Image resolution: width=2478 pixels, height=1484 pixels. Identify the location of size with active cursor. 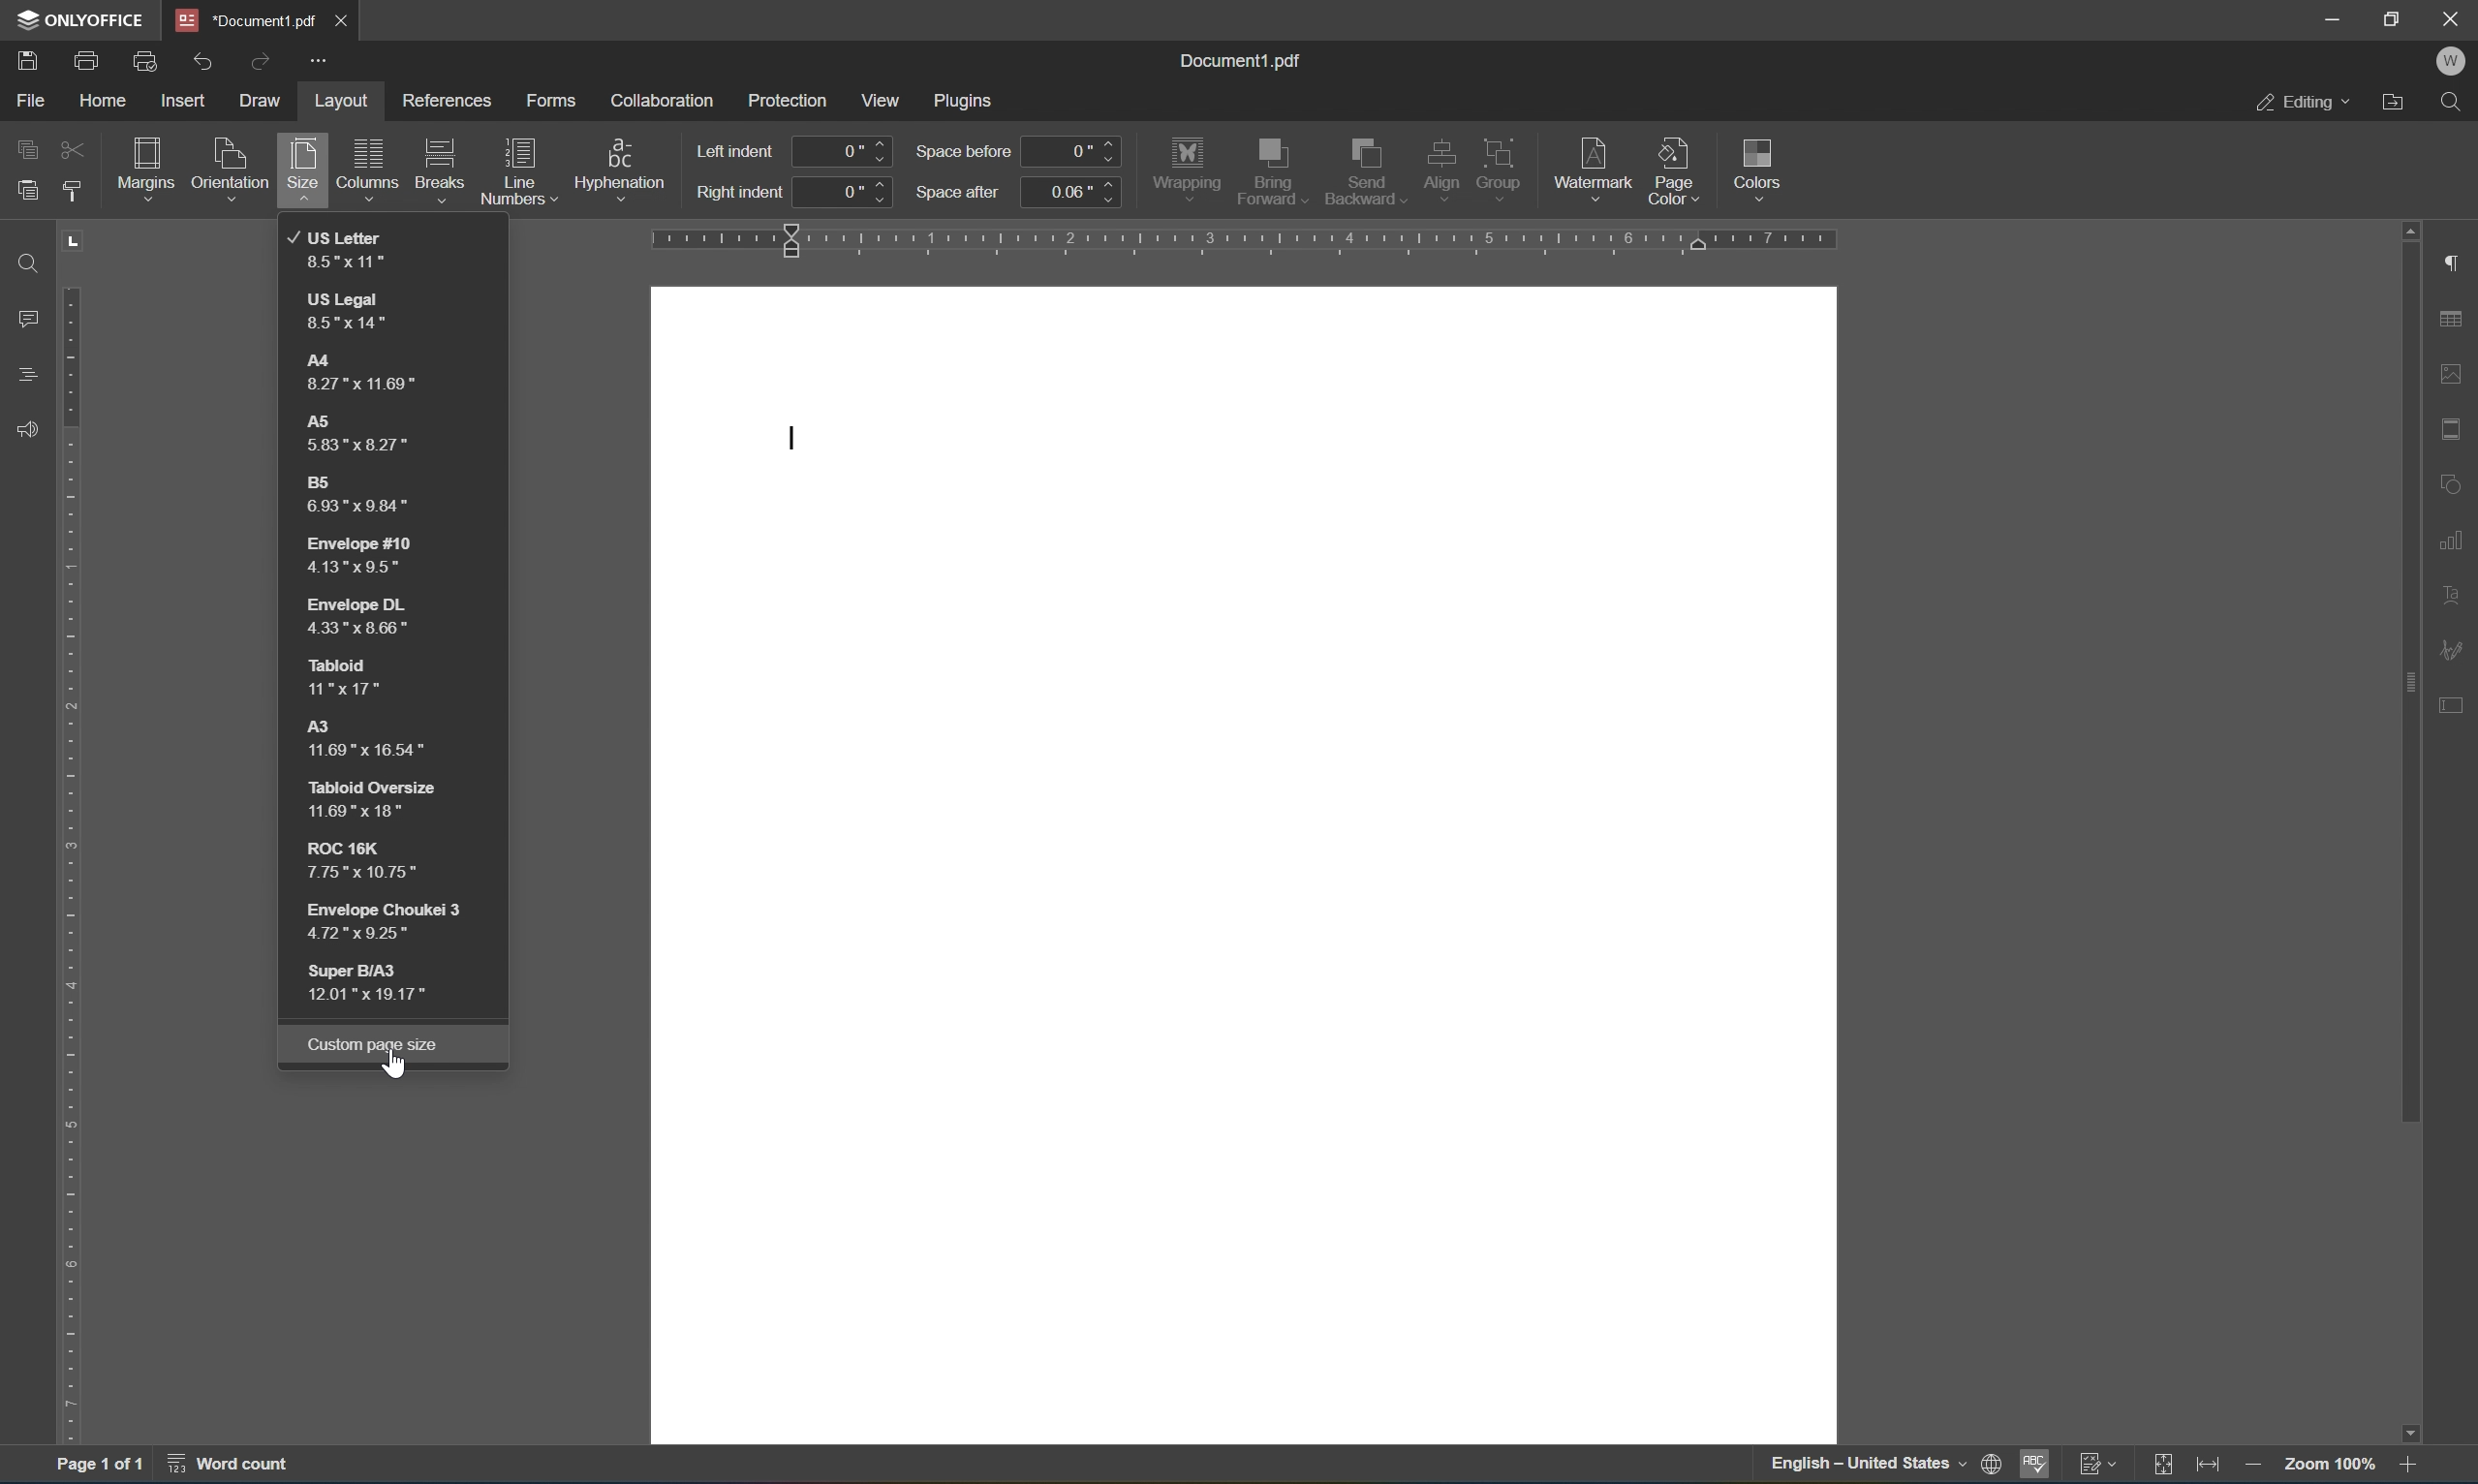
(302, 173).